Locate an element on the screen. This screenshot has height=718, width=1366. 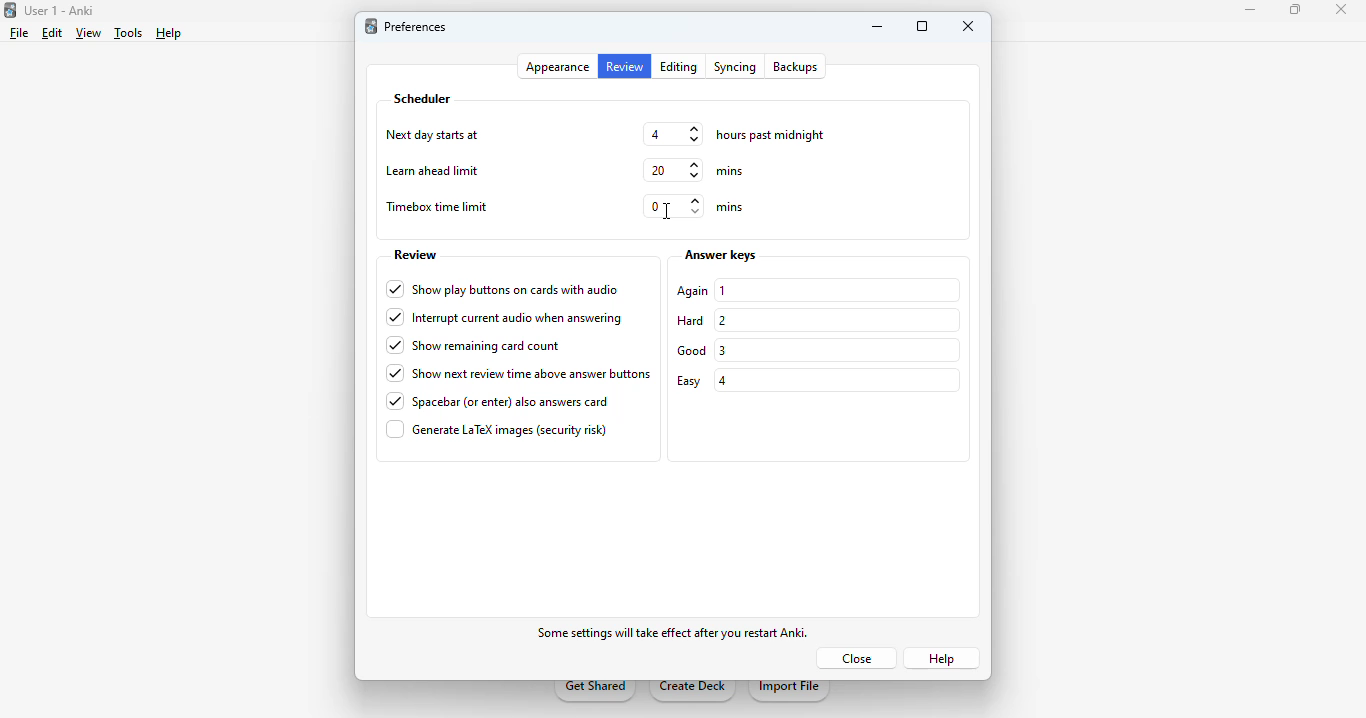
editing is located at coordinates (679, 67).